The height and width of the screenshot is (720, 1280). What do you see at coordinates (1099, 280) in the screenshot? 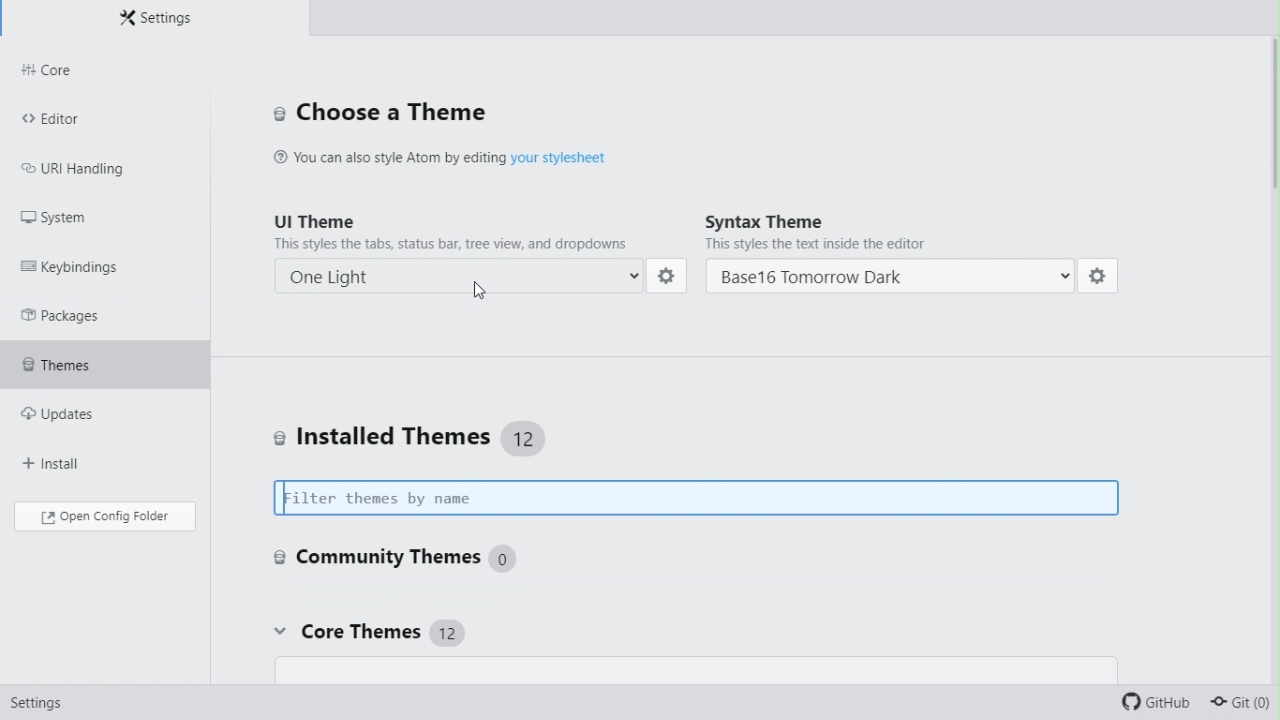
I see `settings` at bounding box center [1099, 280].